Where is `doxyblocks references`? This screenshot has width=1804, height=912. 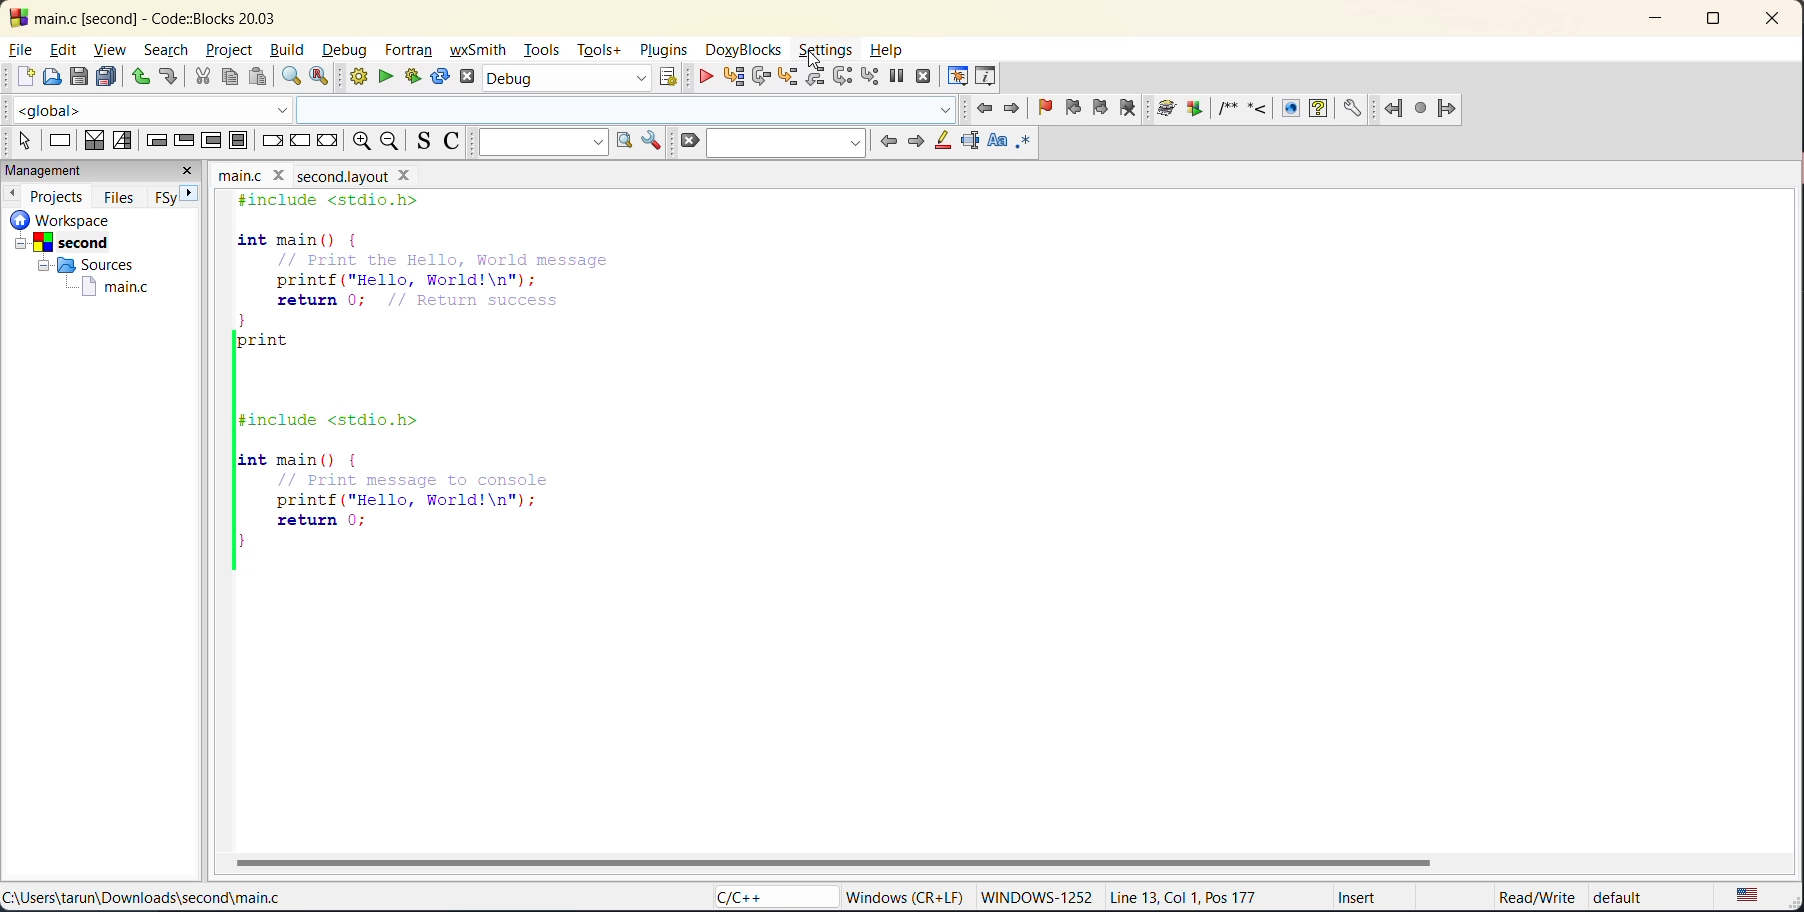 doxyblocks references is located at coordinates (1270, 108).